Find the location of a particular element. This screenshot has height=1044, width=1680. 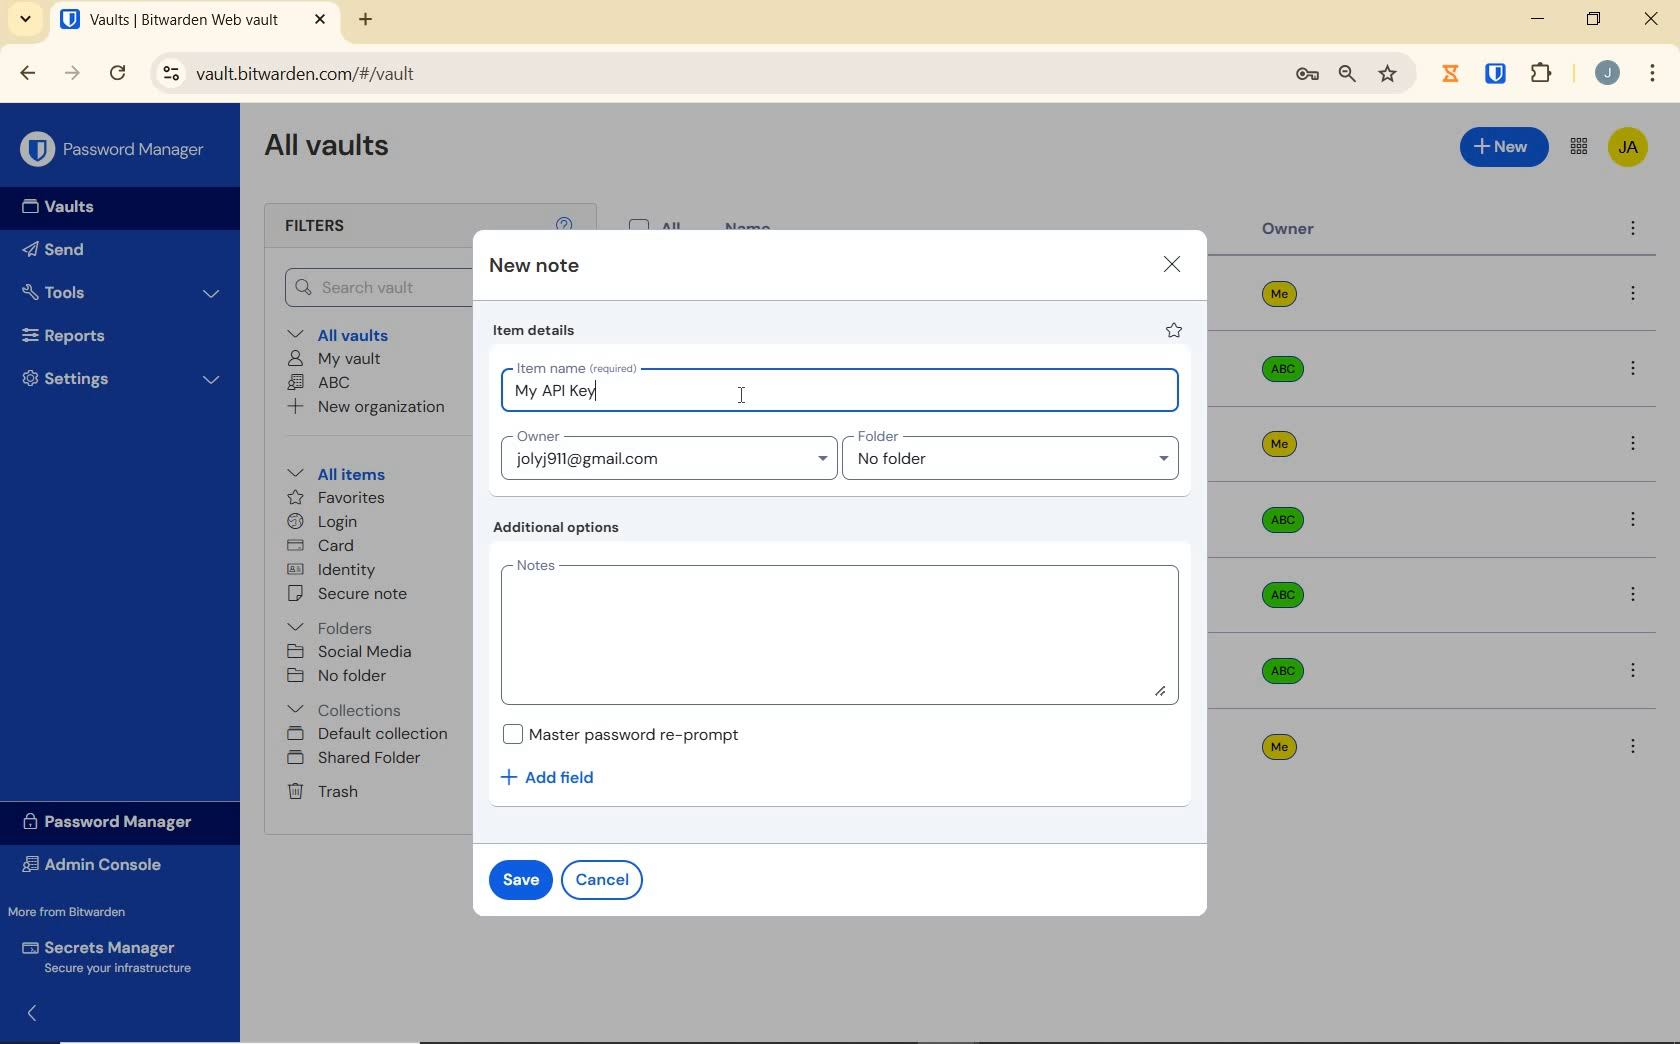

favorites is located at coordinates (333, 497).